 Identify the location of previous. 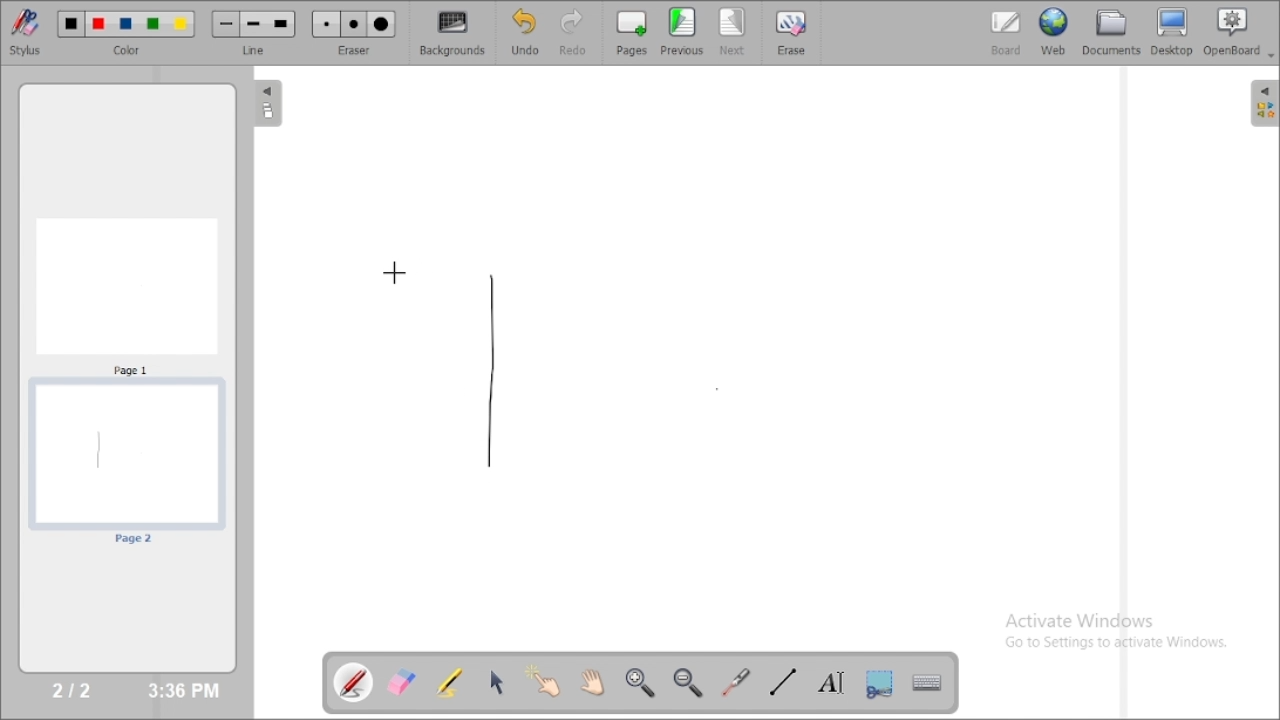
(682, 31).